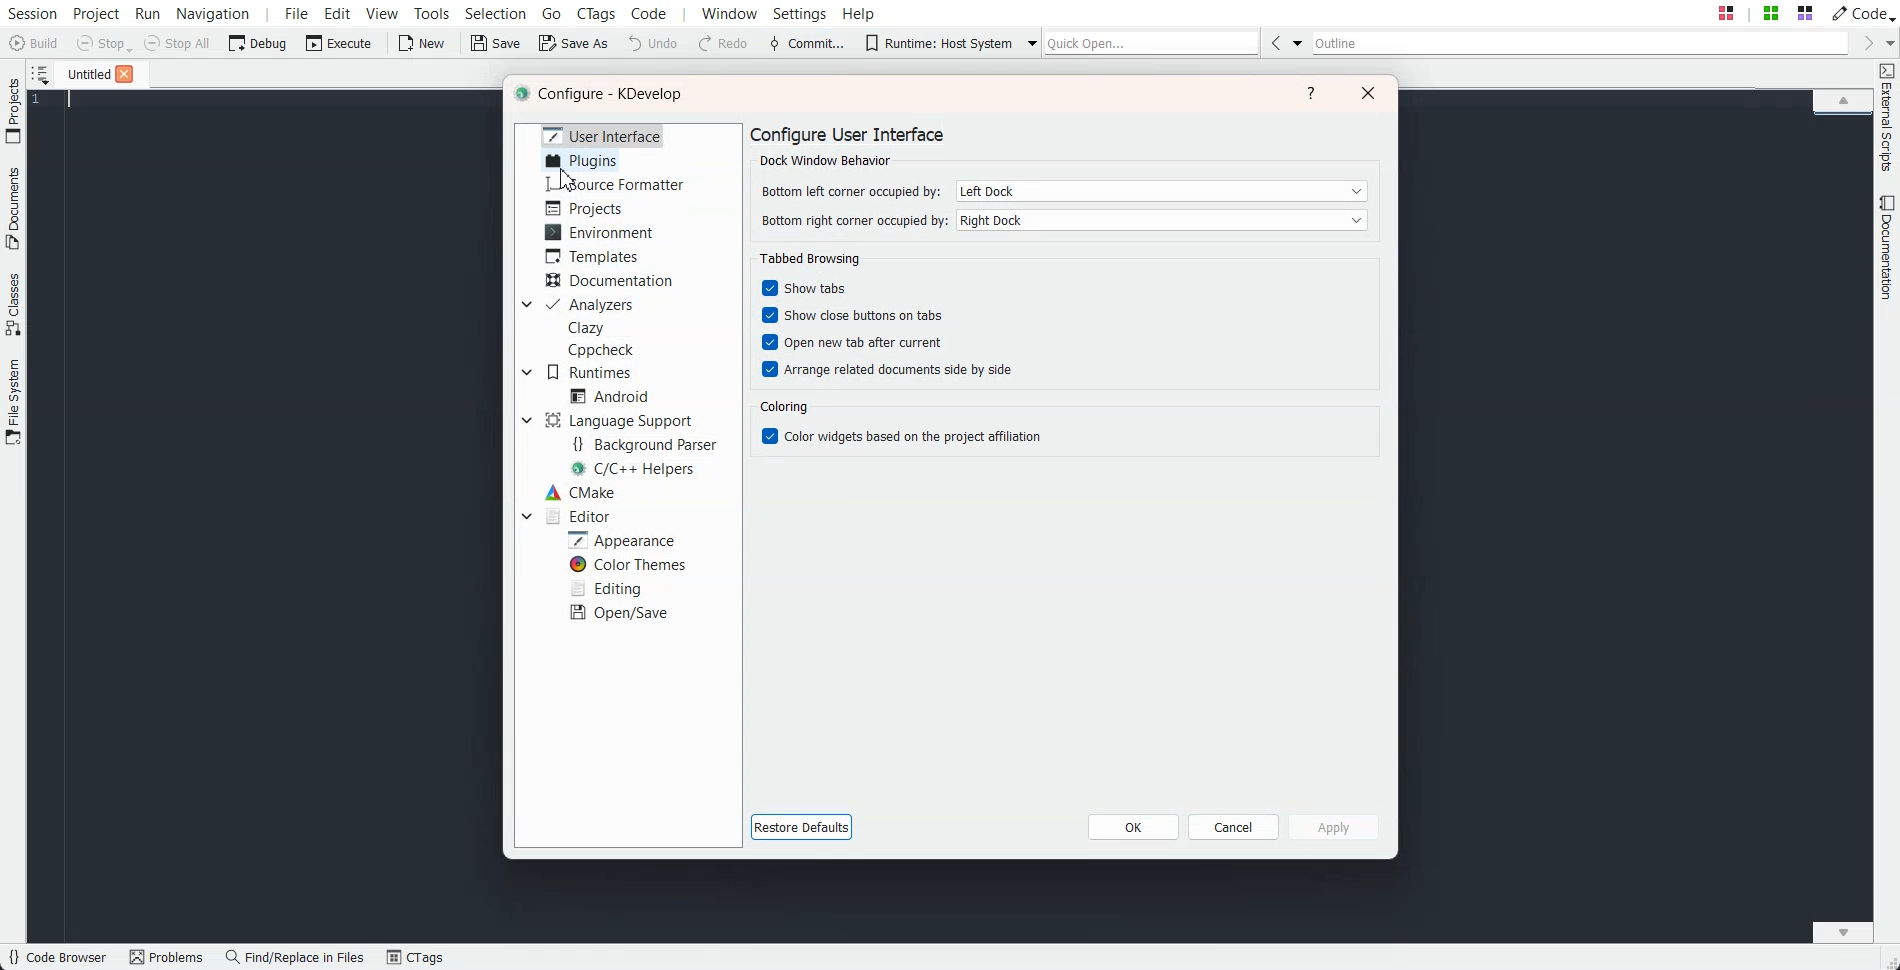  Describe the element at coordinates (849, 146) in the screenshot. I see `Text` at that location.